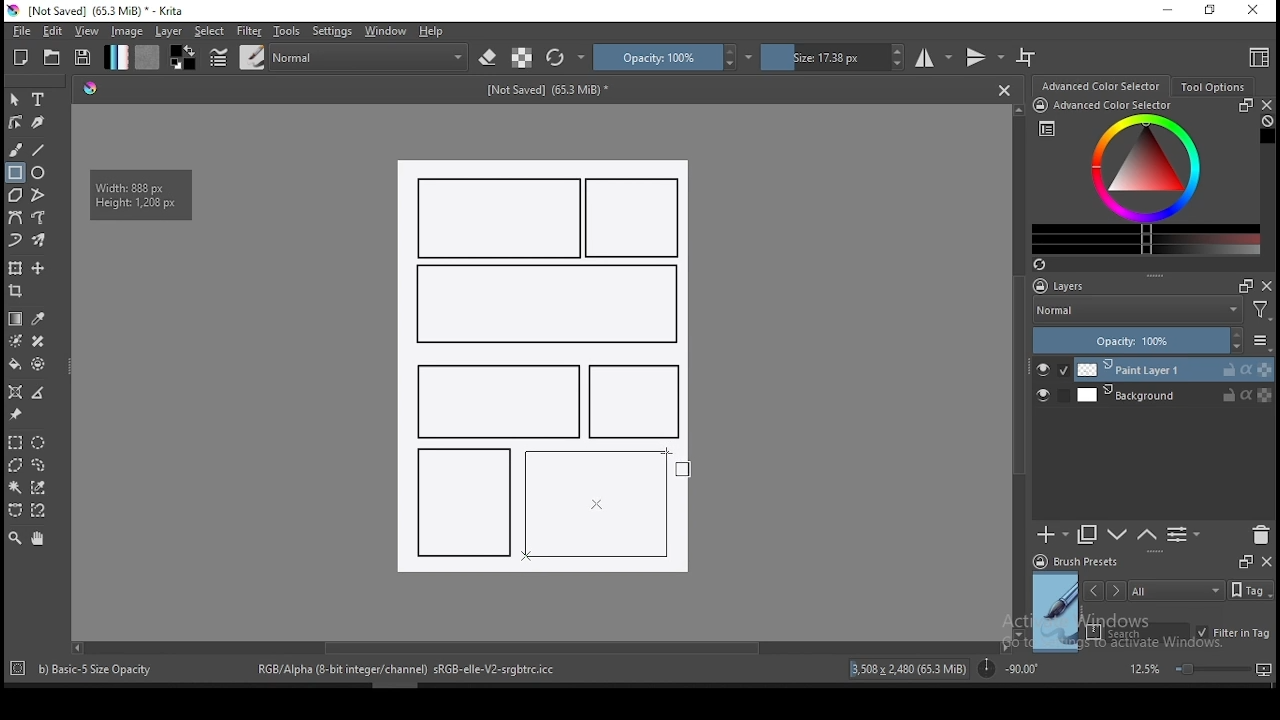 The image size is (1280, 720). What do you see at coordinates (1053, 370) in the screenshot?
I see `layer visibility on/off` at bounding box center [1053, 370].